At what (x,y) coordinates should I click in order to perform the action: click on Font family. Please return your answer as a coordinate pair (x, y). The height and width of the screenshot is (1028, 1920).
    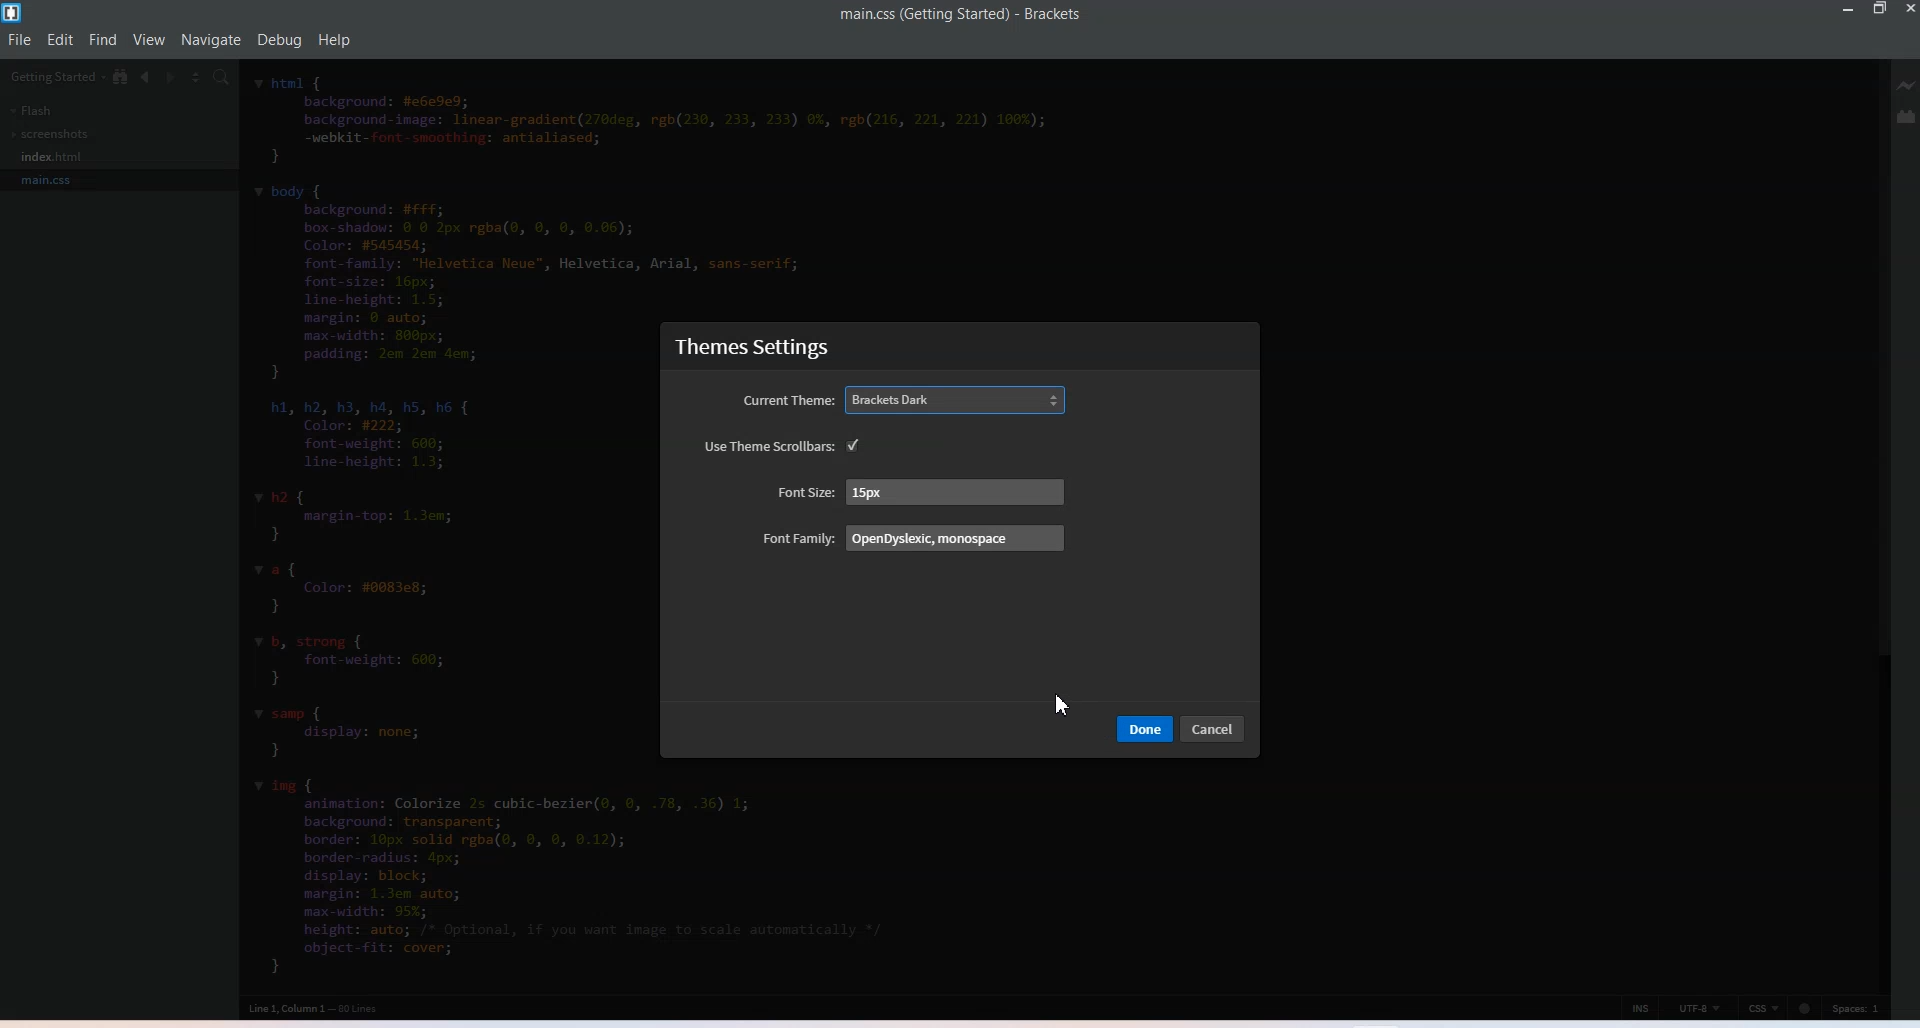
    Looking at the image, I should click on (798, 538).